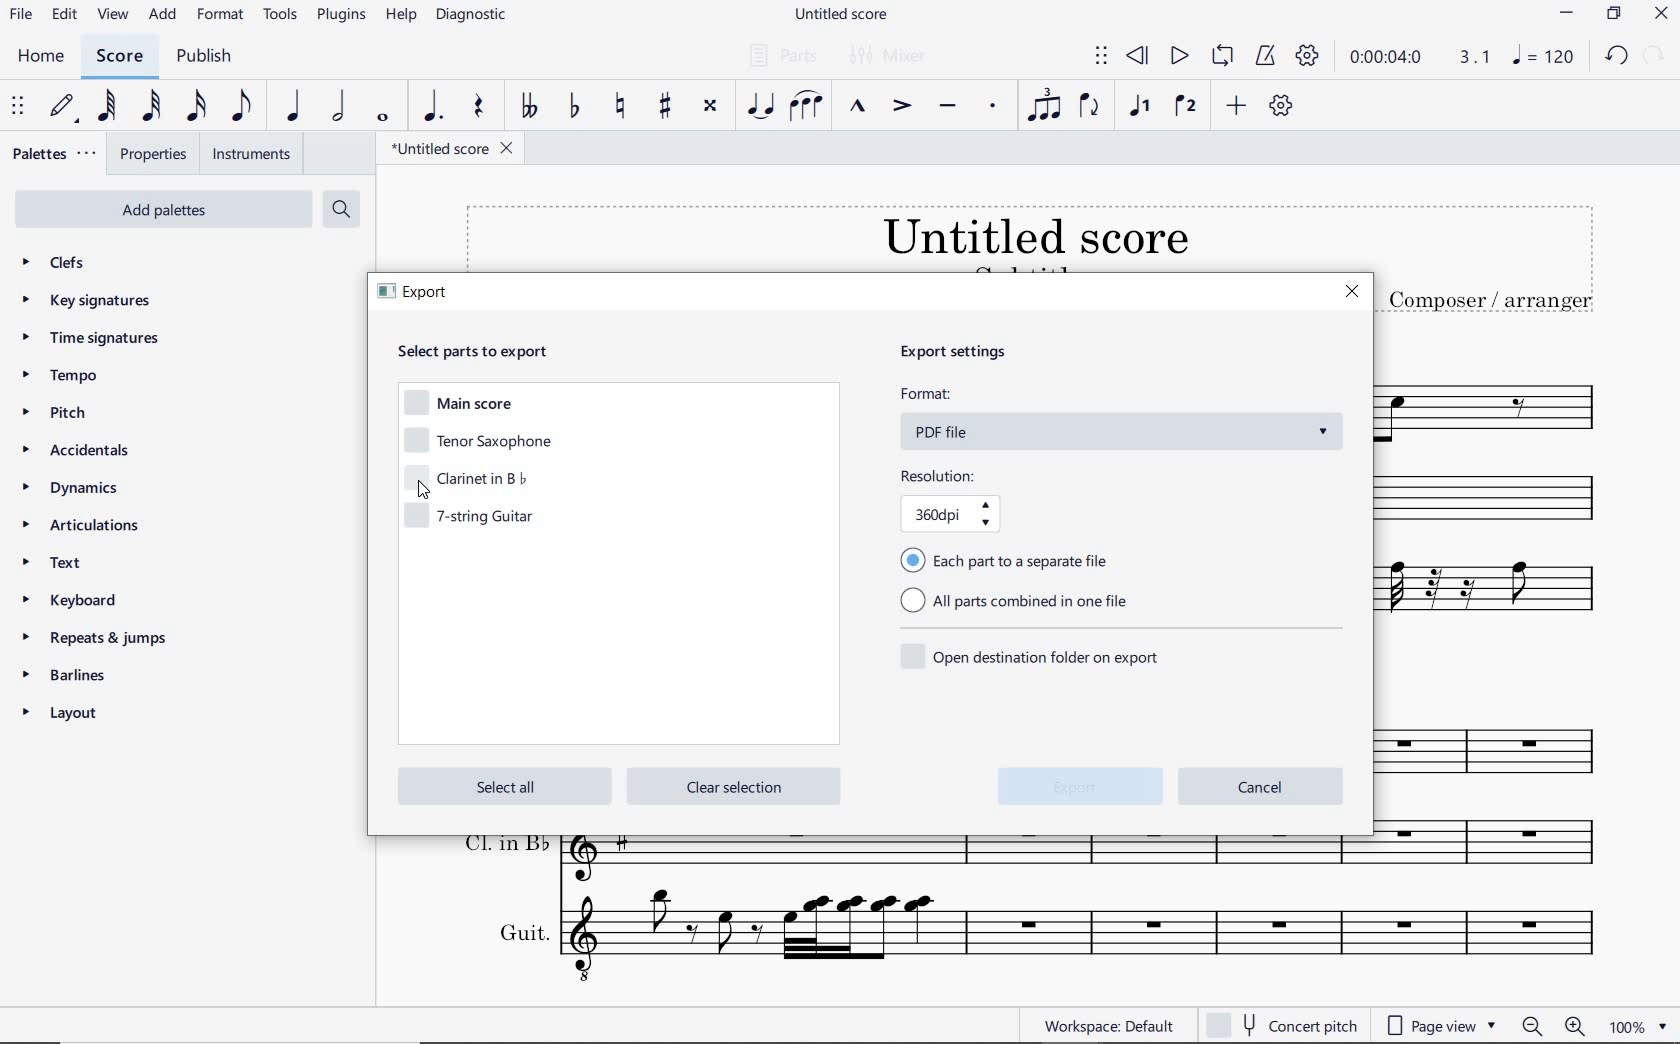 The width and height of the screenshot is (1680, 1044). Describe the element at coordinates (1141, 107) in the screenshot. I see `VOICE 1` at that location.